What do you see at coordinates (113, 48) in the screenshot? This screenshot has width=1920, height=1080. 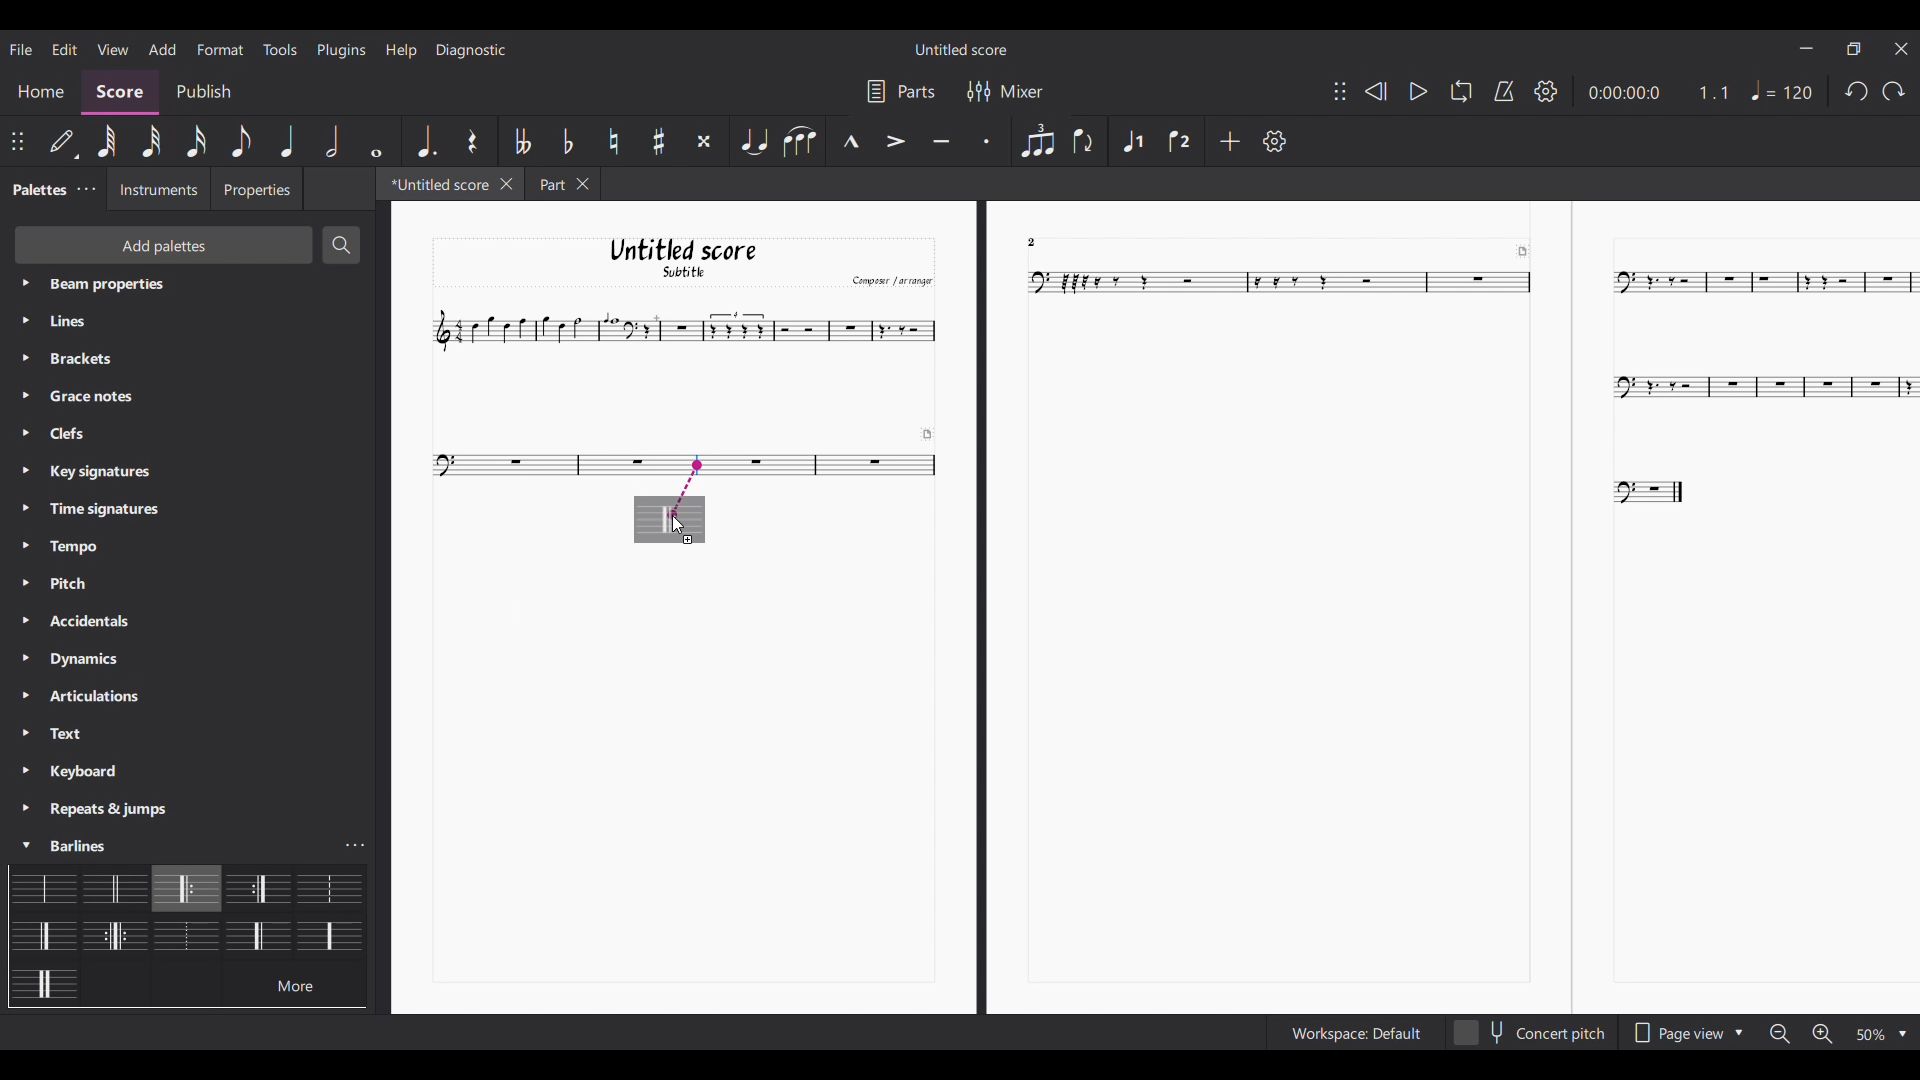 I see `View menu` at bounding box center [113, 48].